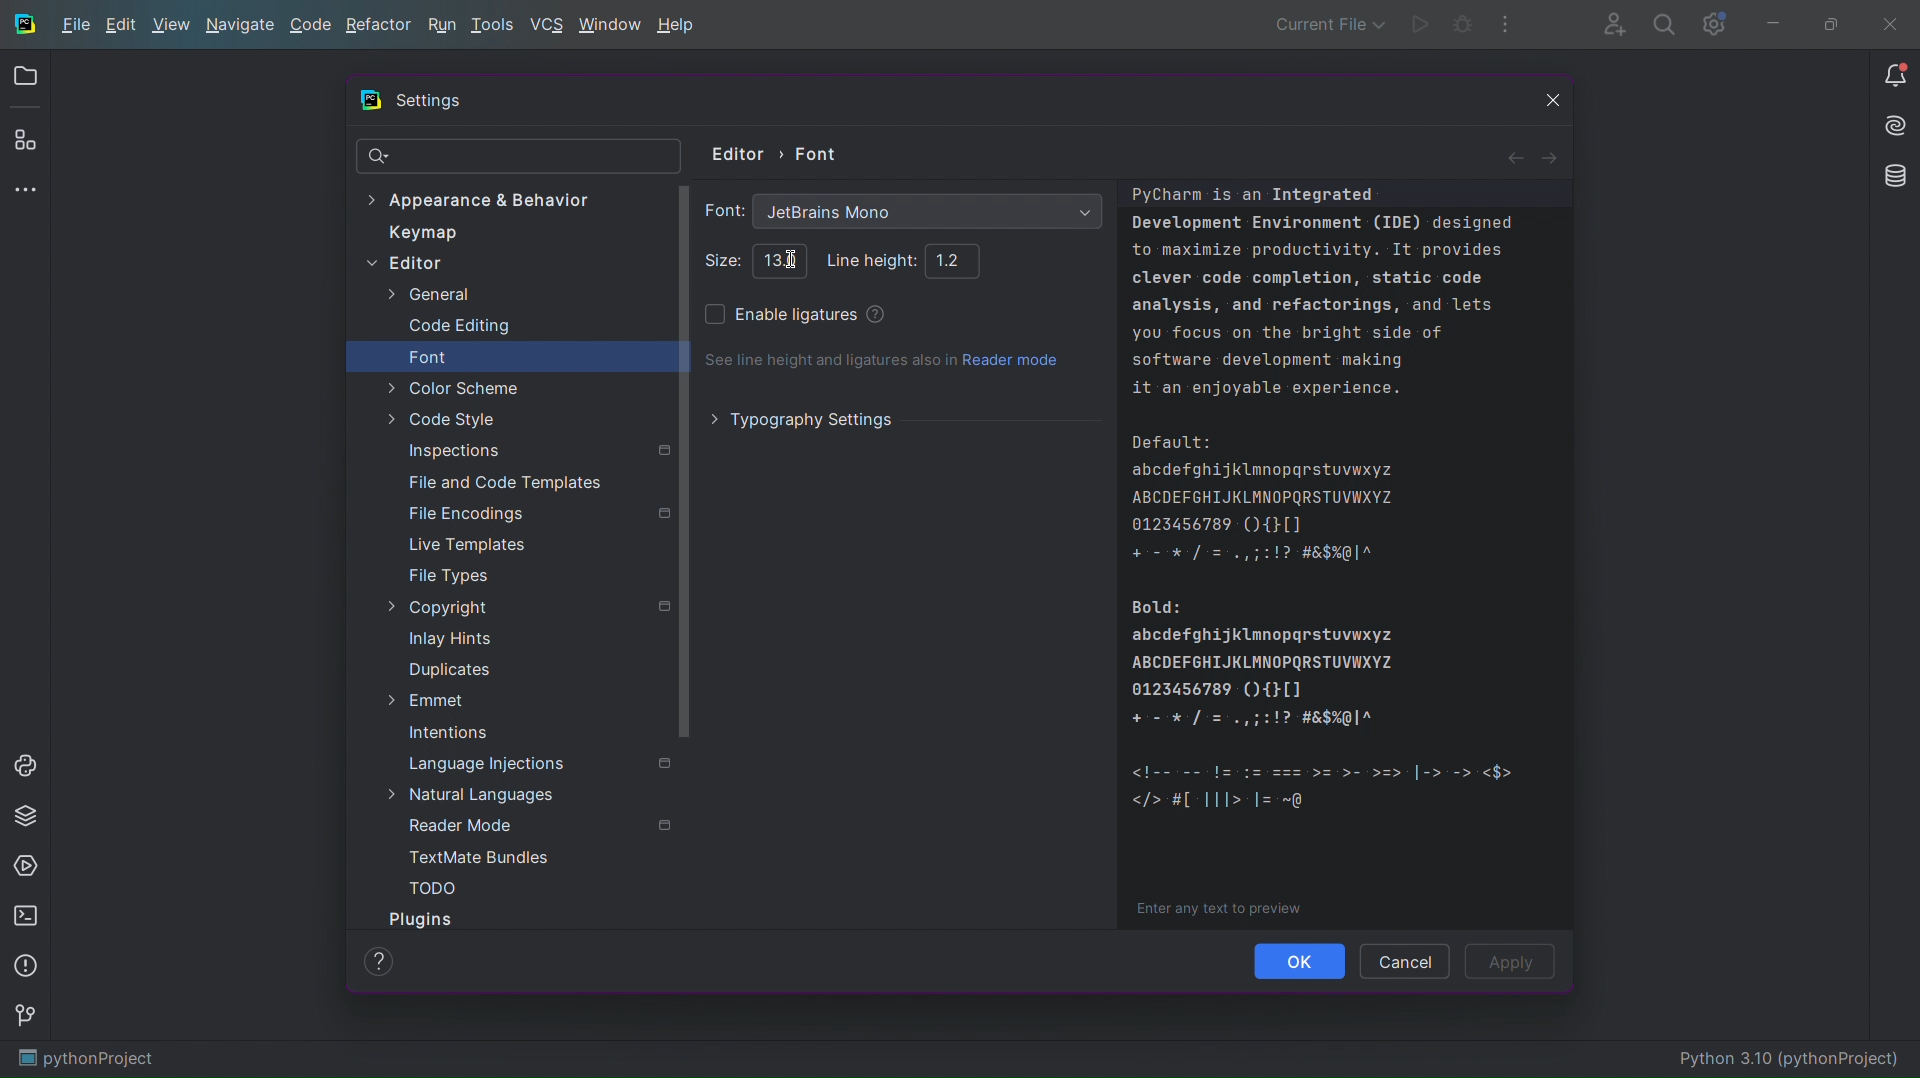 This screenshot has height=1078, width=1920. I want to click on Bug Test, so click(1462, 25).